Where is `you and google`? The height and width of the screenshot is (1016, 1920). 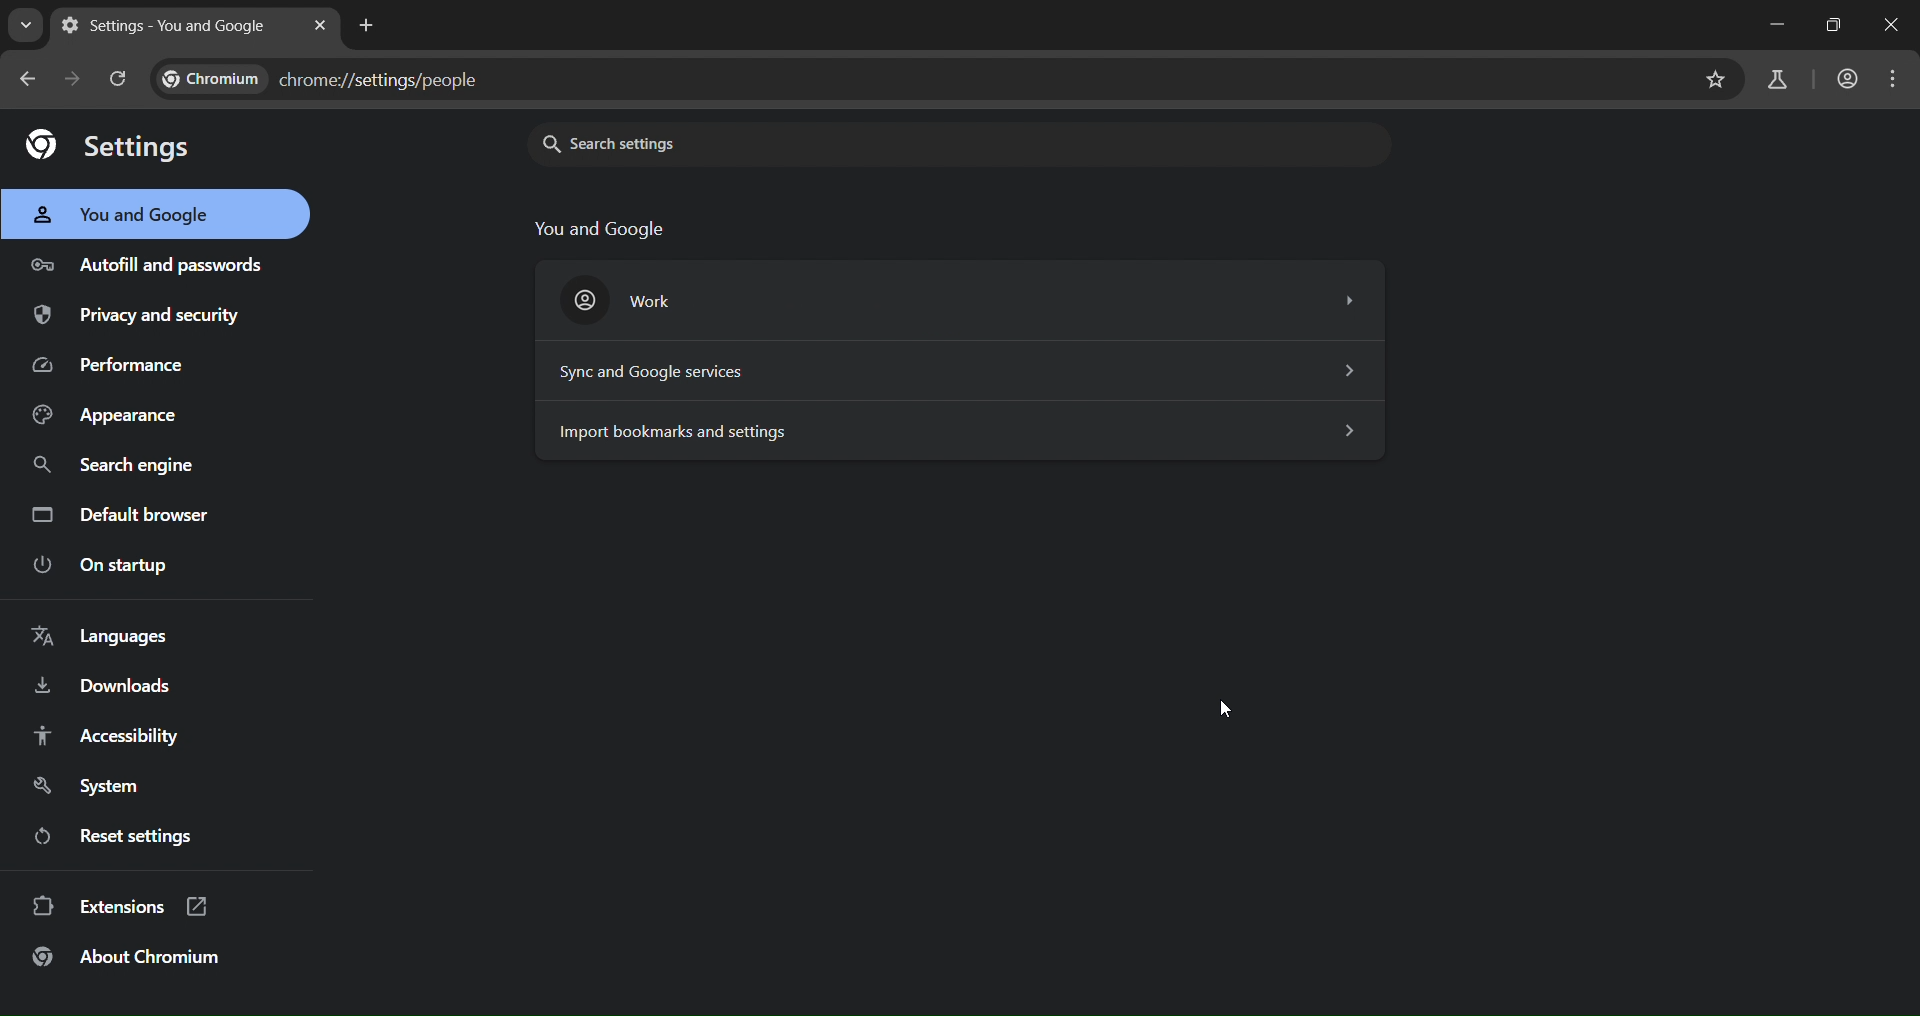 you and google is located at coordinates (125, 216).